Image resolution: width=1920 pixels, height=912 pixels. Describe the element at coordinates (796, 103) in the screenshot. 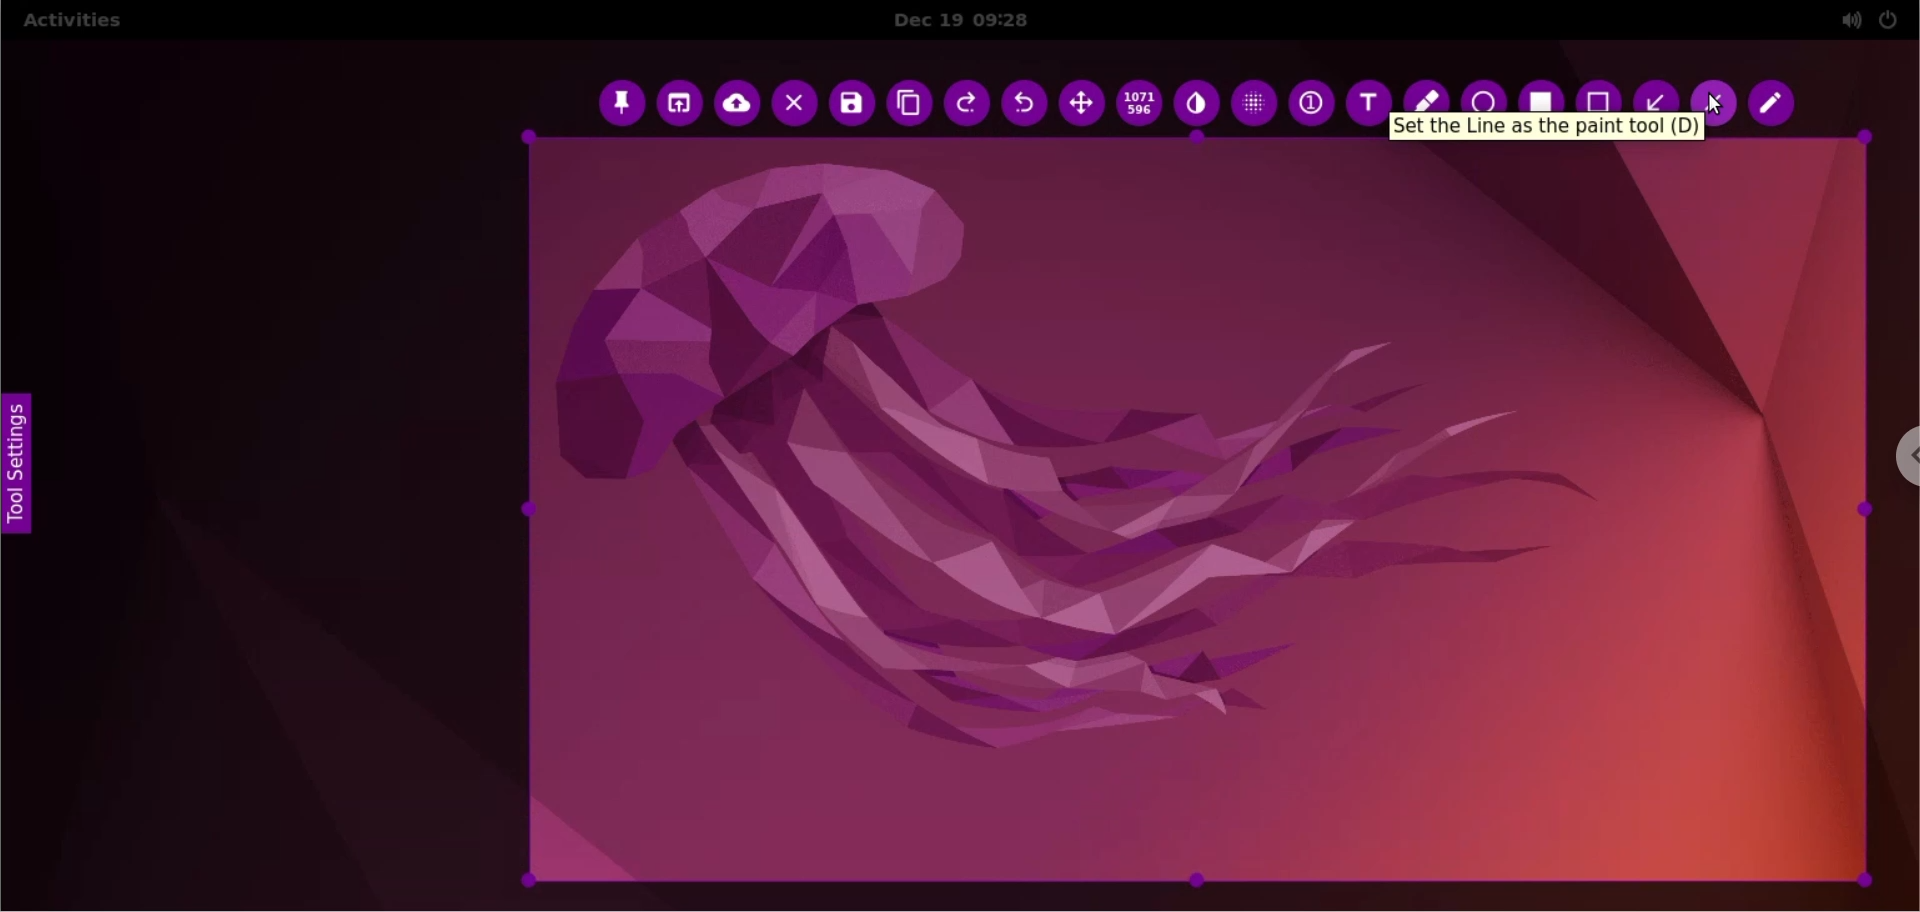

I see `cancel capture` at that location.